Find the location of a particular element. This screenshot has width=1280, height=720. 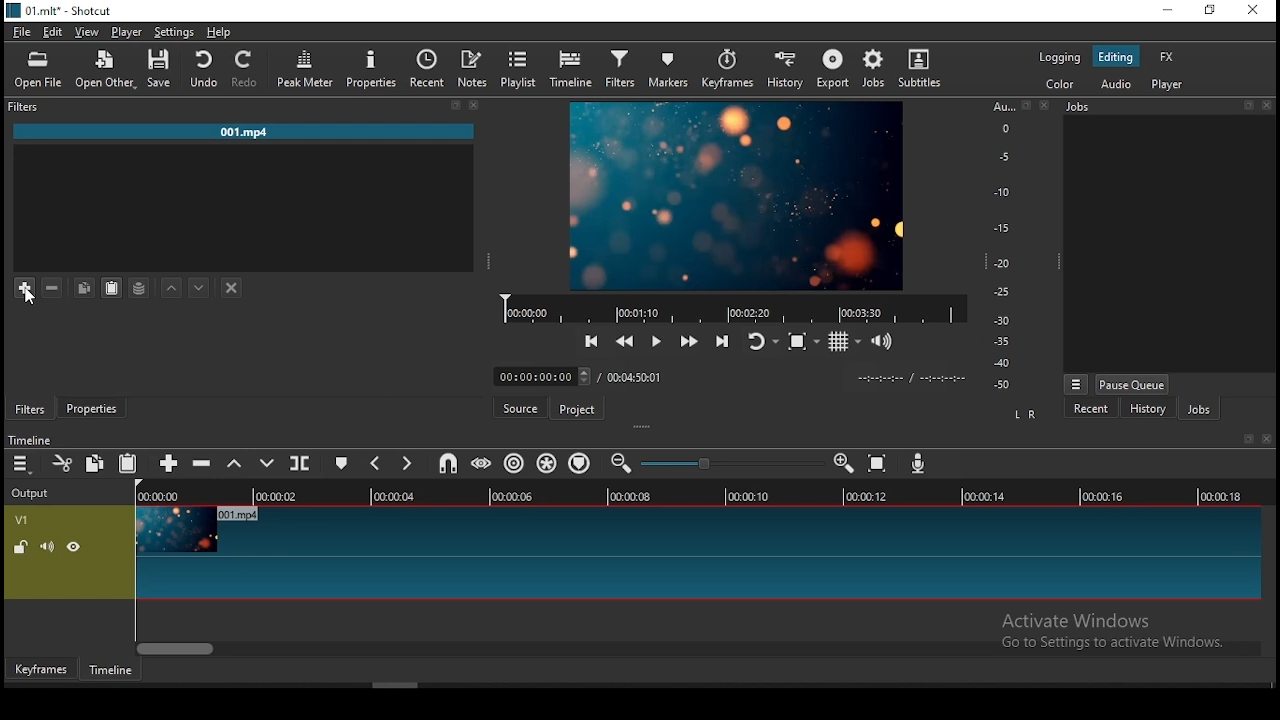

play/pause is located at coordinates (653, 342).